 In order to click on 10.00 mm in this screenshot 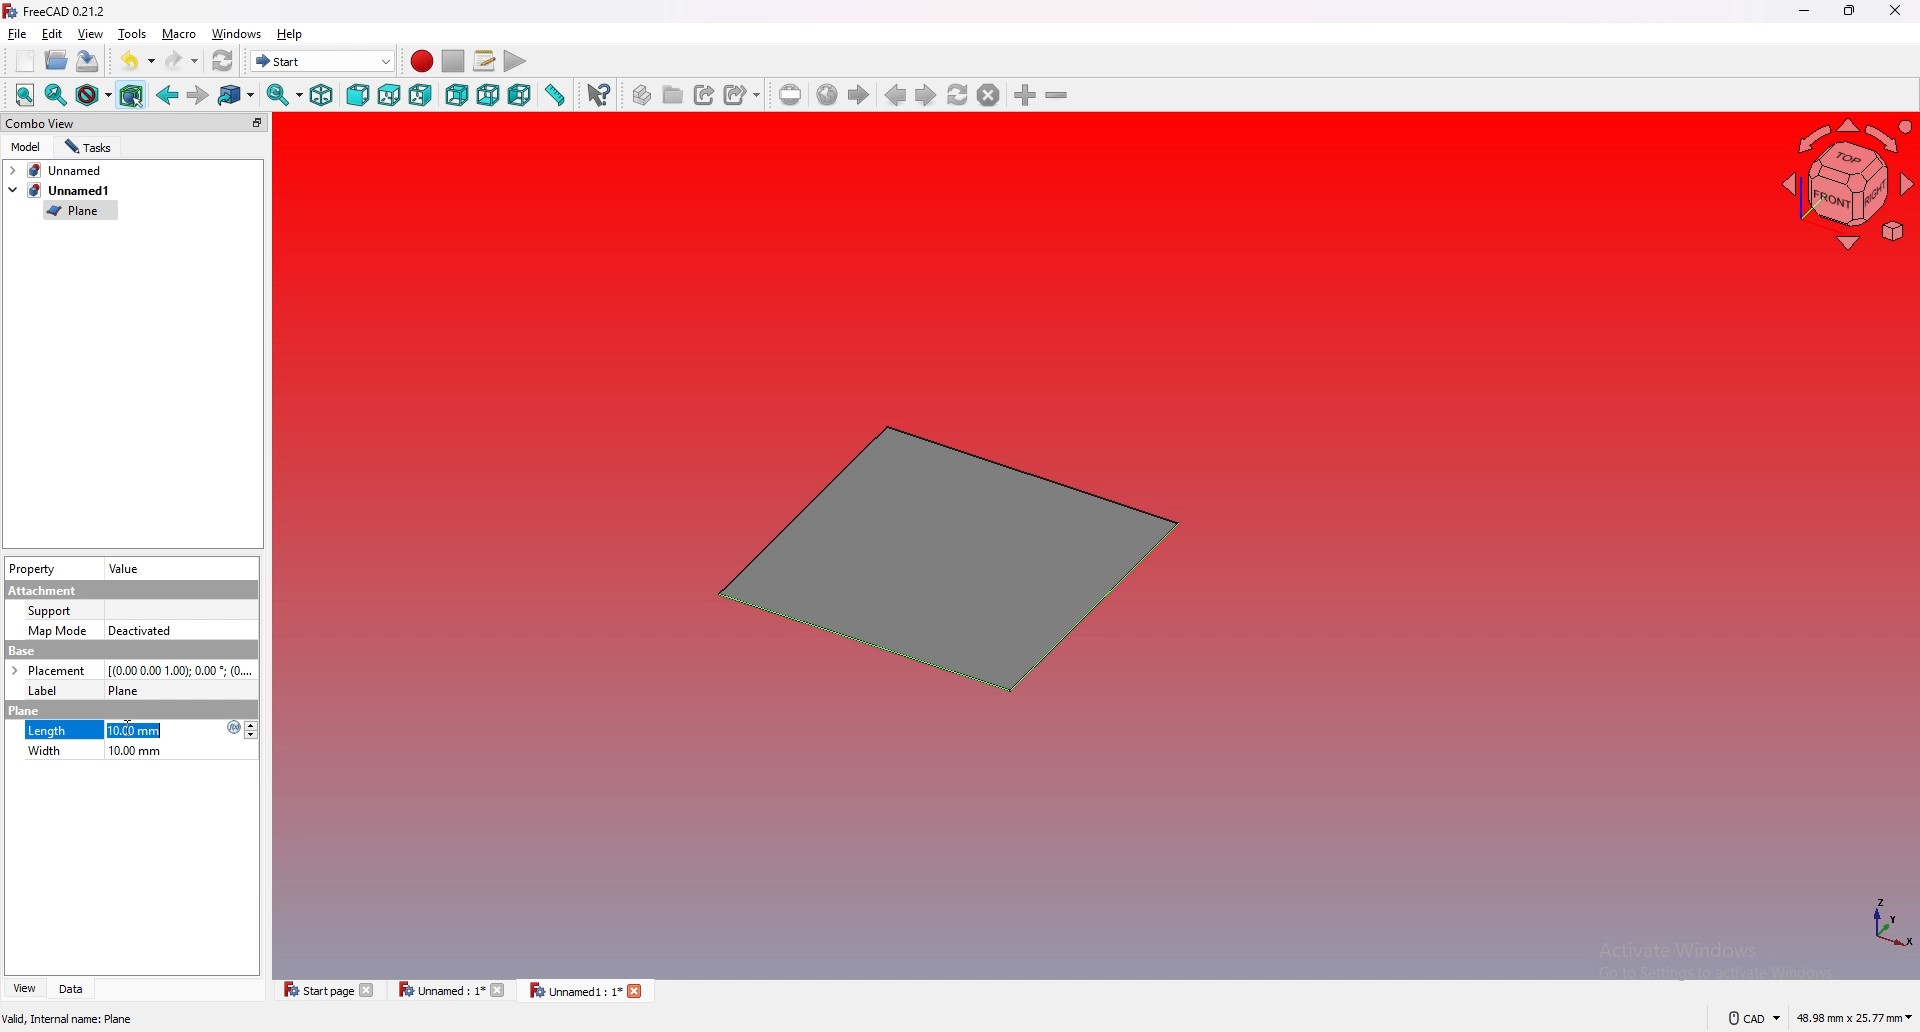, I will do `click(183, 729)`.